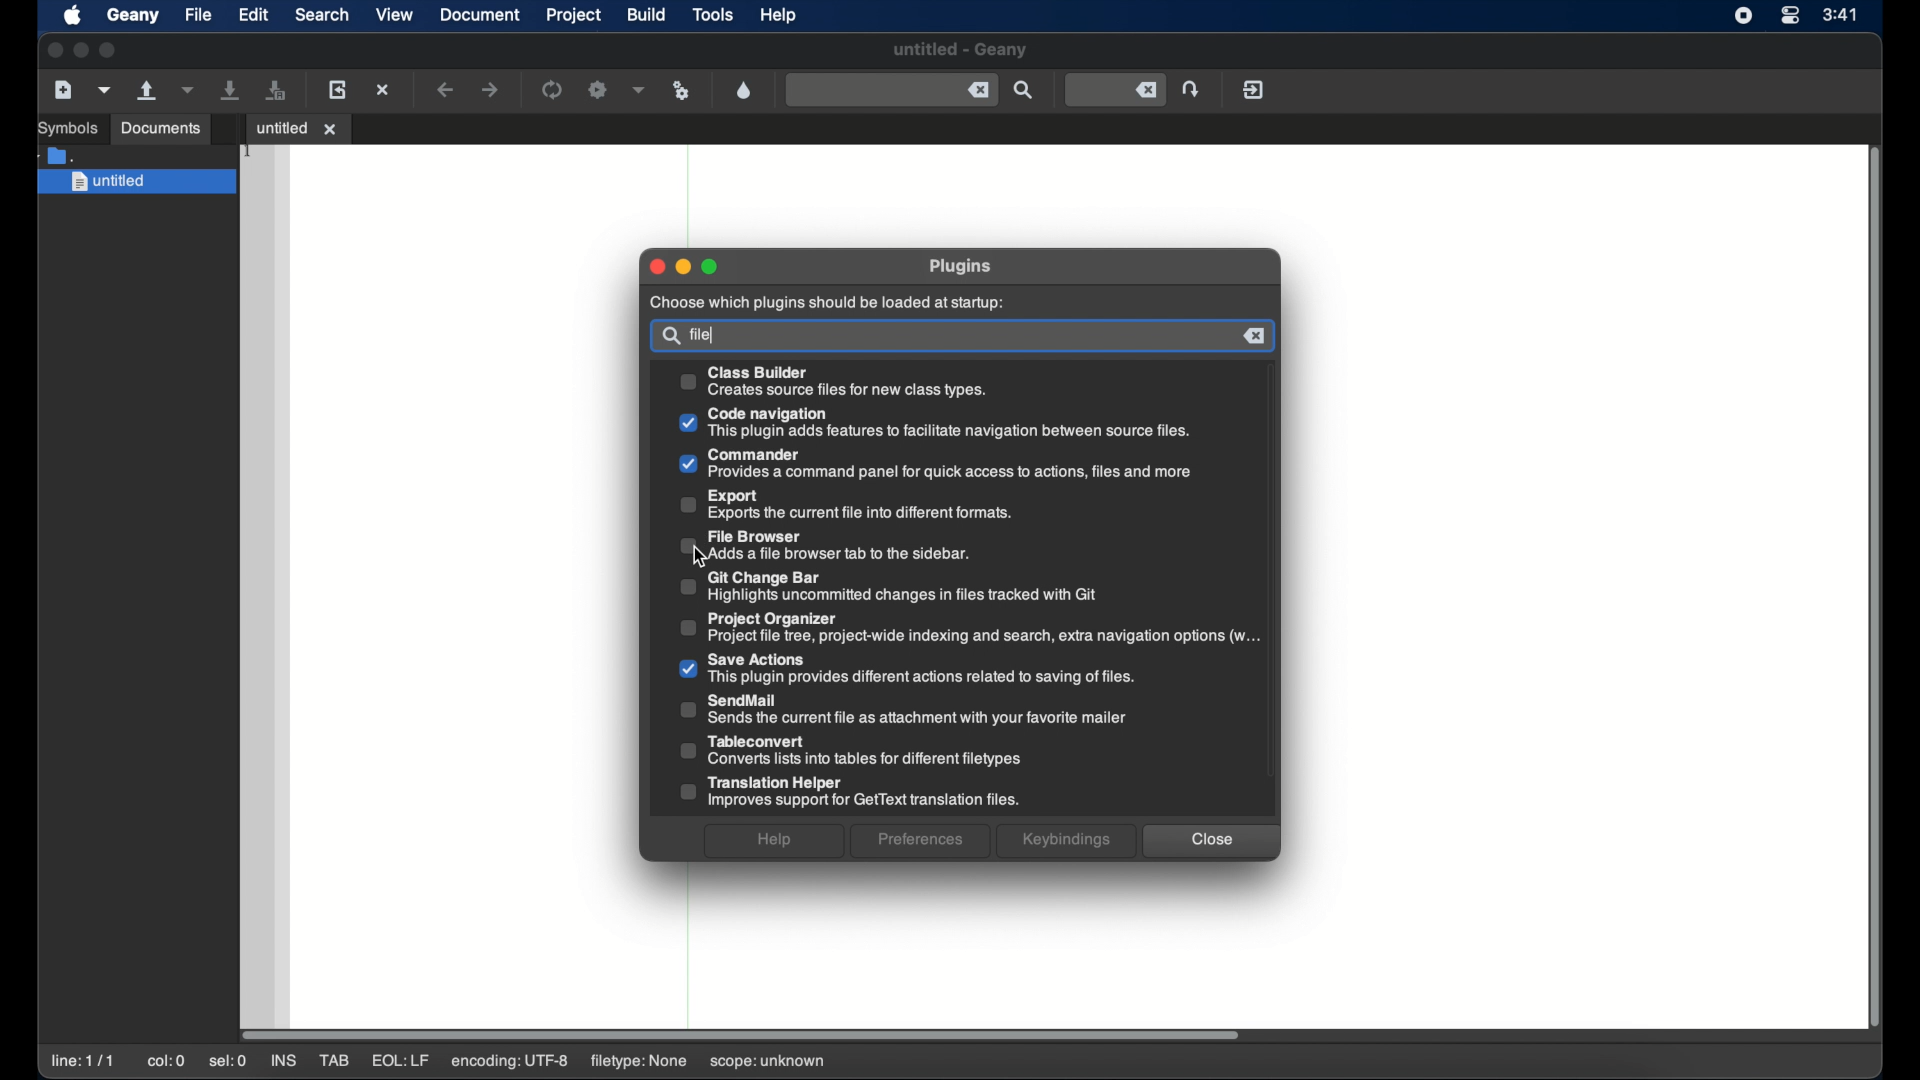 The width and height of the screenshot is (1920, 1080). What do you see at coordinates (1743, 16) in the screenshot?
I see `screen recorder icon` at bounding box center [1743, 16].